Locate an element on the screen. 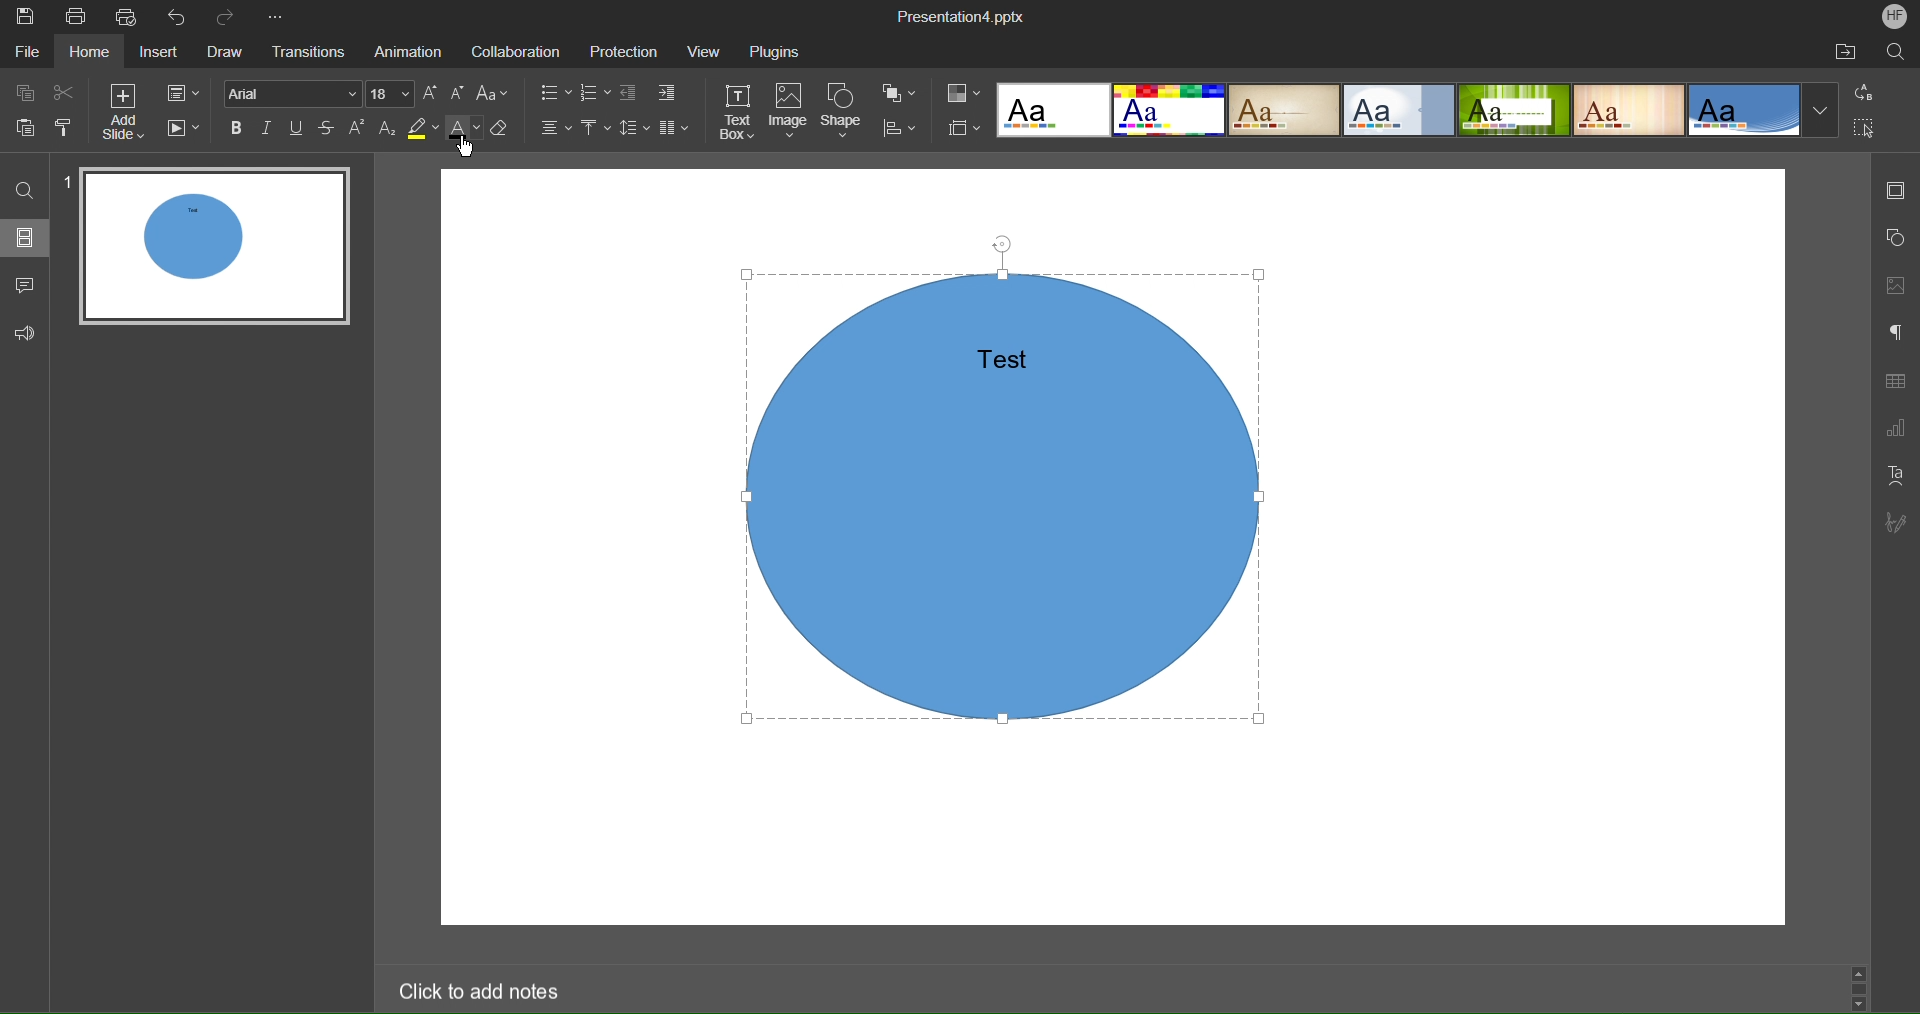  Alignment is located at coordinates (559, 128).